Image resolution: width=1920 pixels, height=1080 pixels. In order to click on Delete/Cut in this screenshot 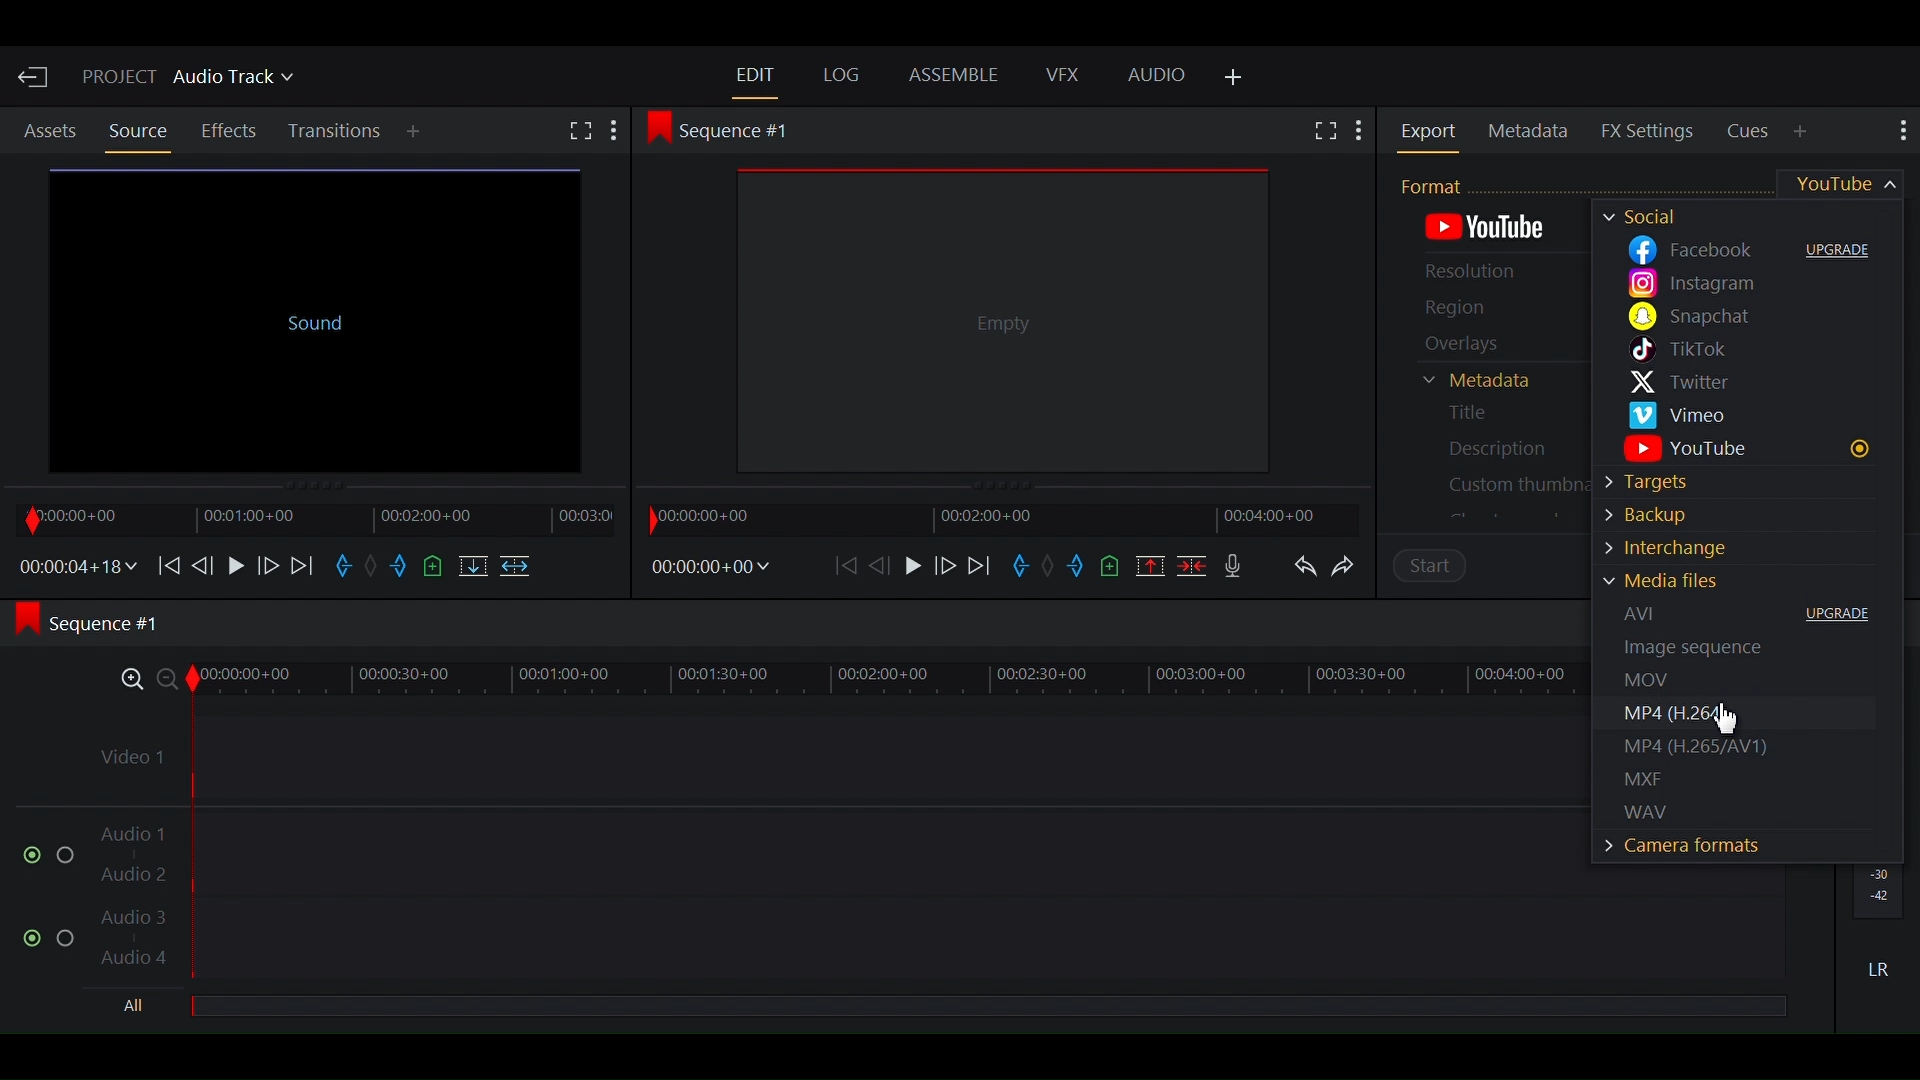, I will do `click(1191, 564)`.